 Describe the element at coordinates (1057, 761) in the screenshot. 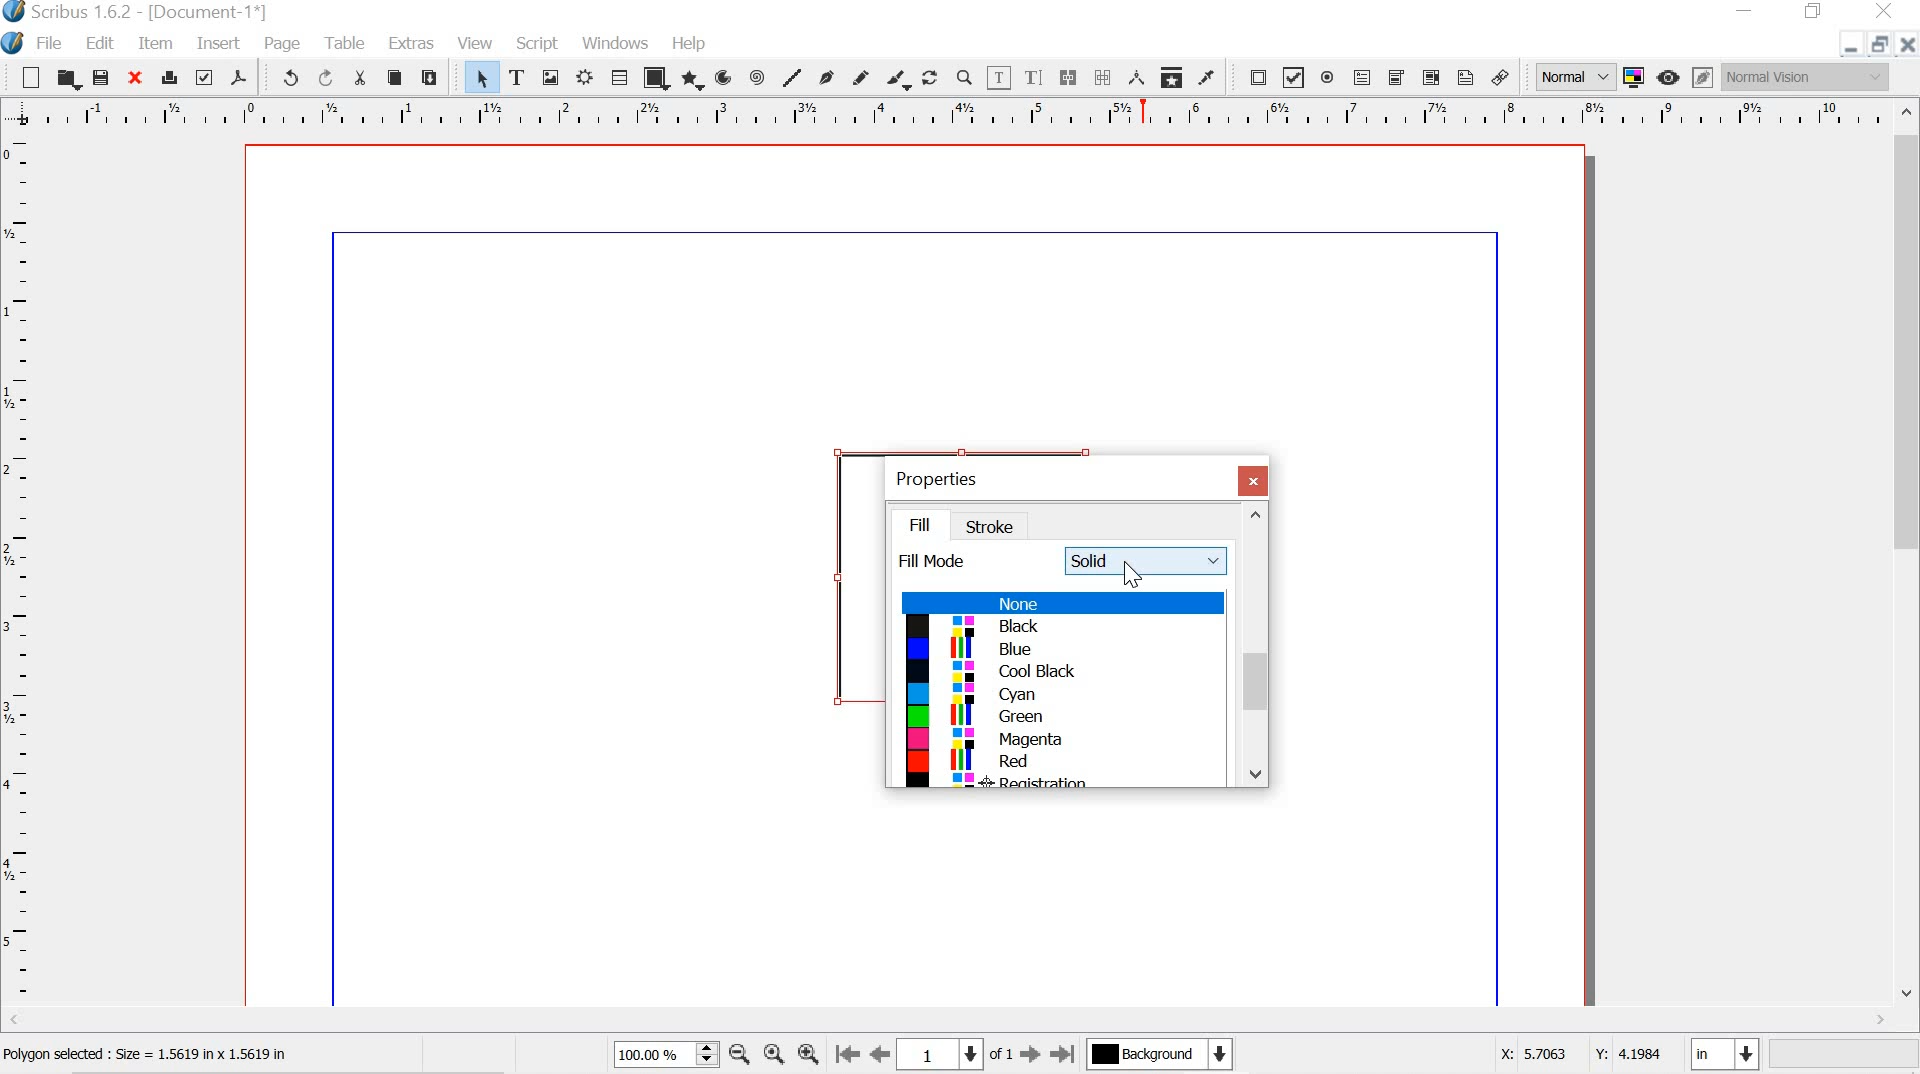

I see `red` at that location.